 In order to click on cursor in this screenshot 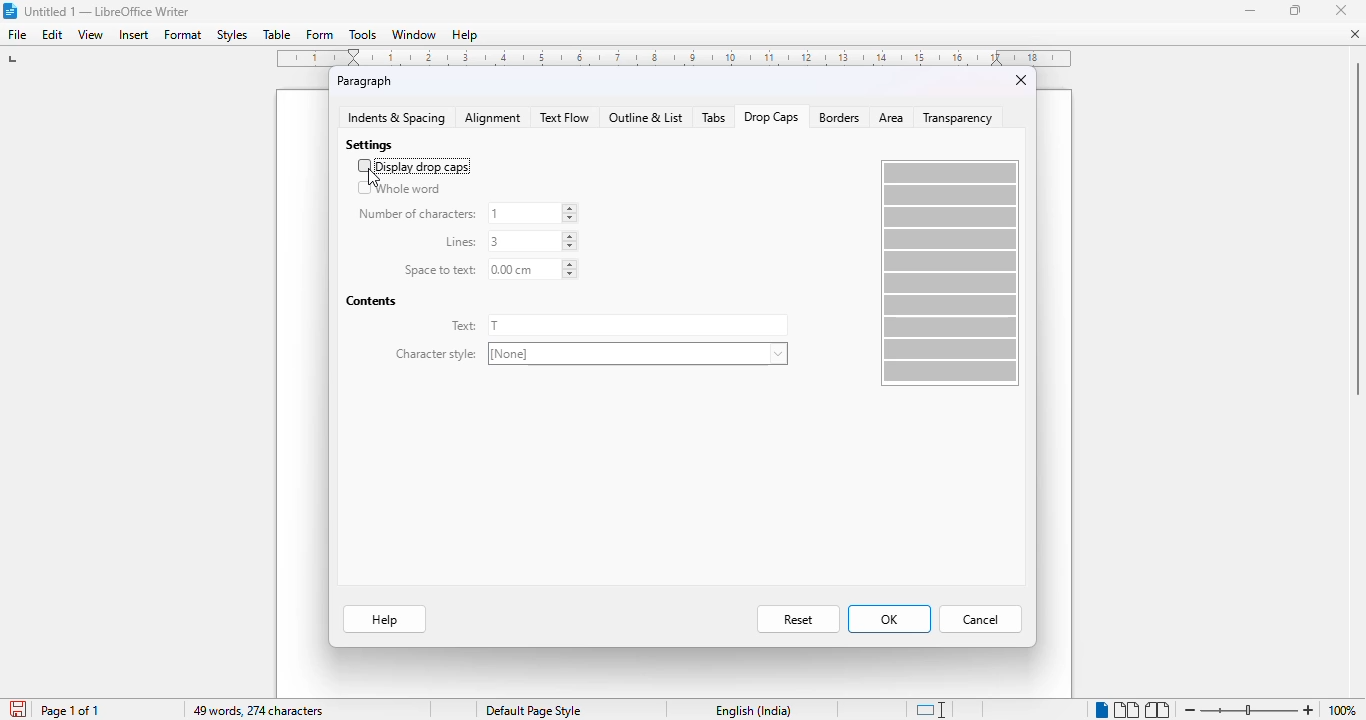, I will do `click(372, 177)`.